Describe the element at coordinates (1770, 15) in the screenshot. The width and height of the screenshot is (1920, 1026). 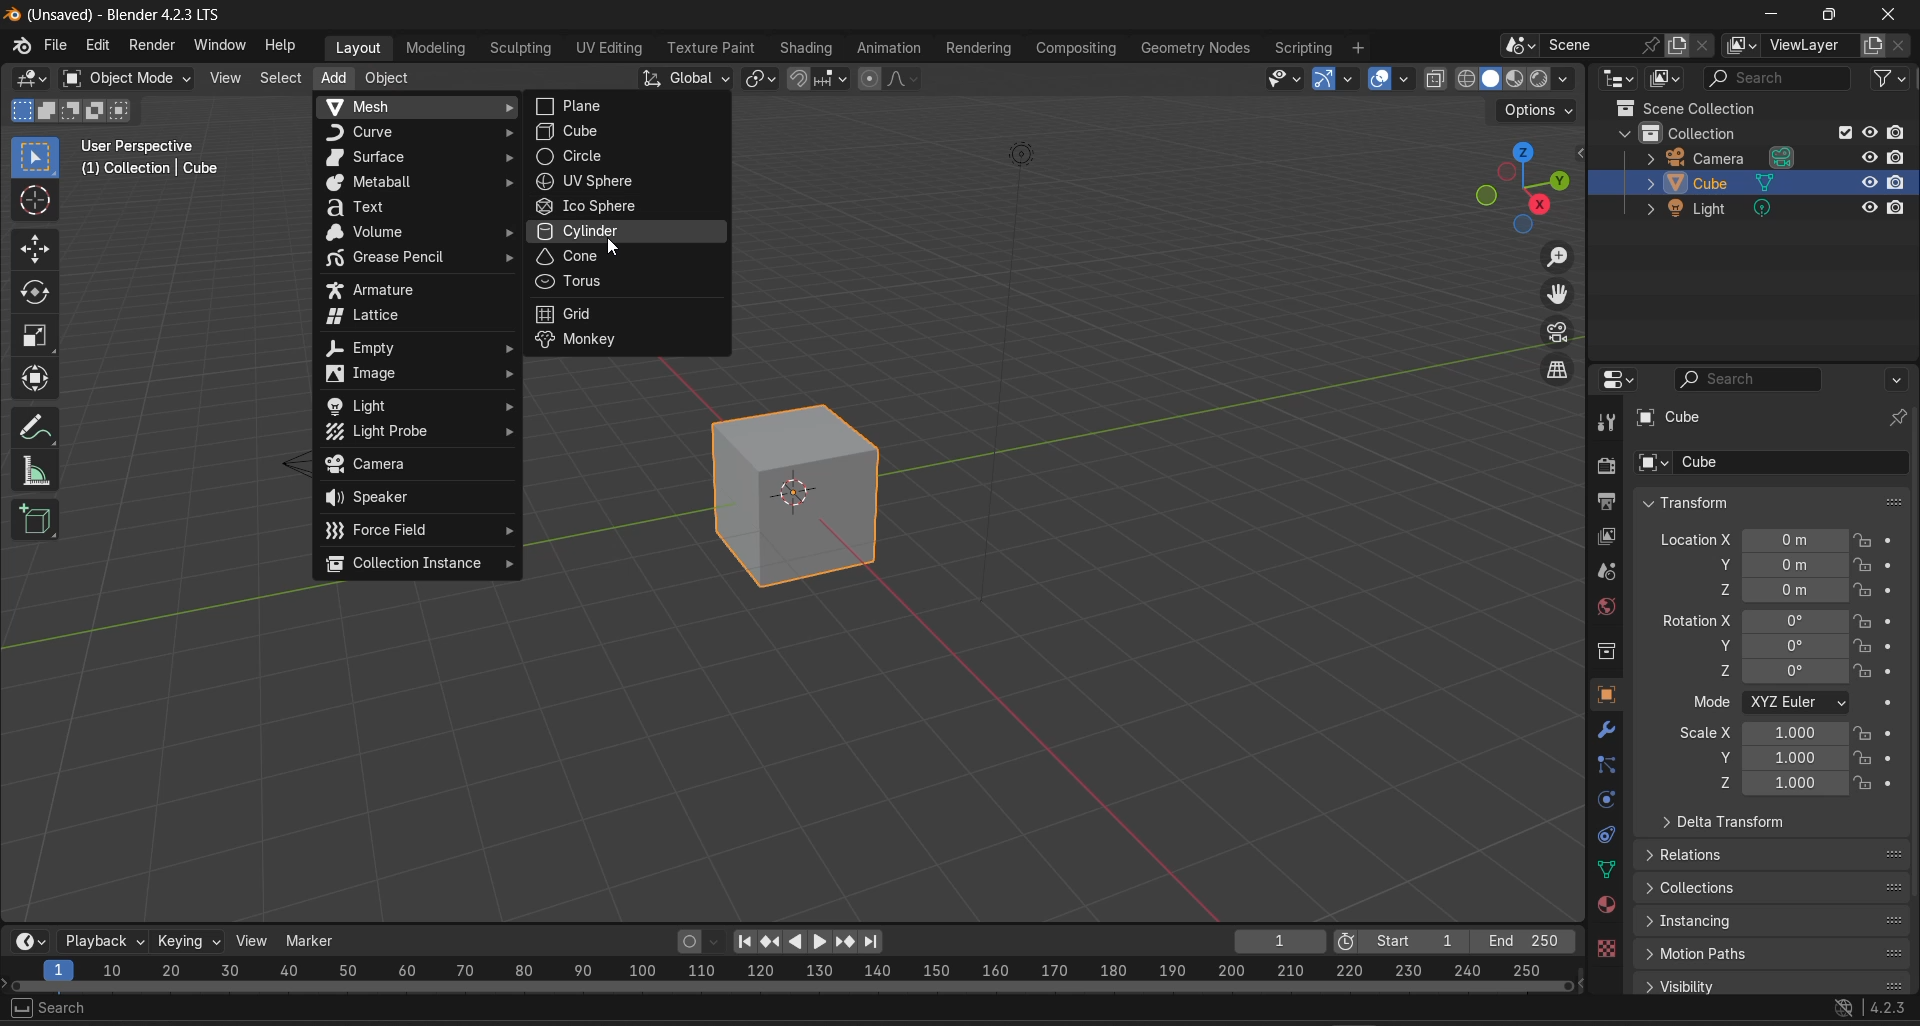
I see `minimize` at that location.